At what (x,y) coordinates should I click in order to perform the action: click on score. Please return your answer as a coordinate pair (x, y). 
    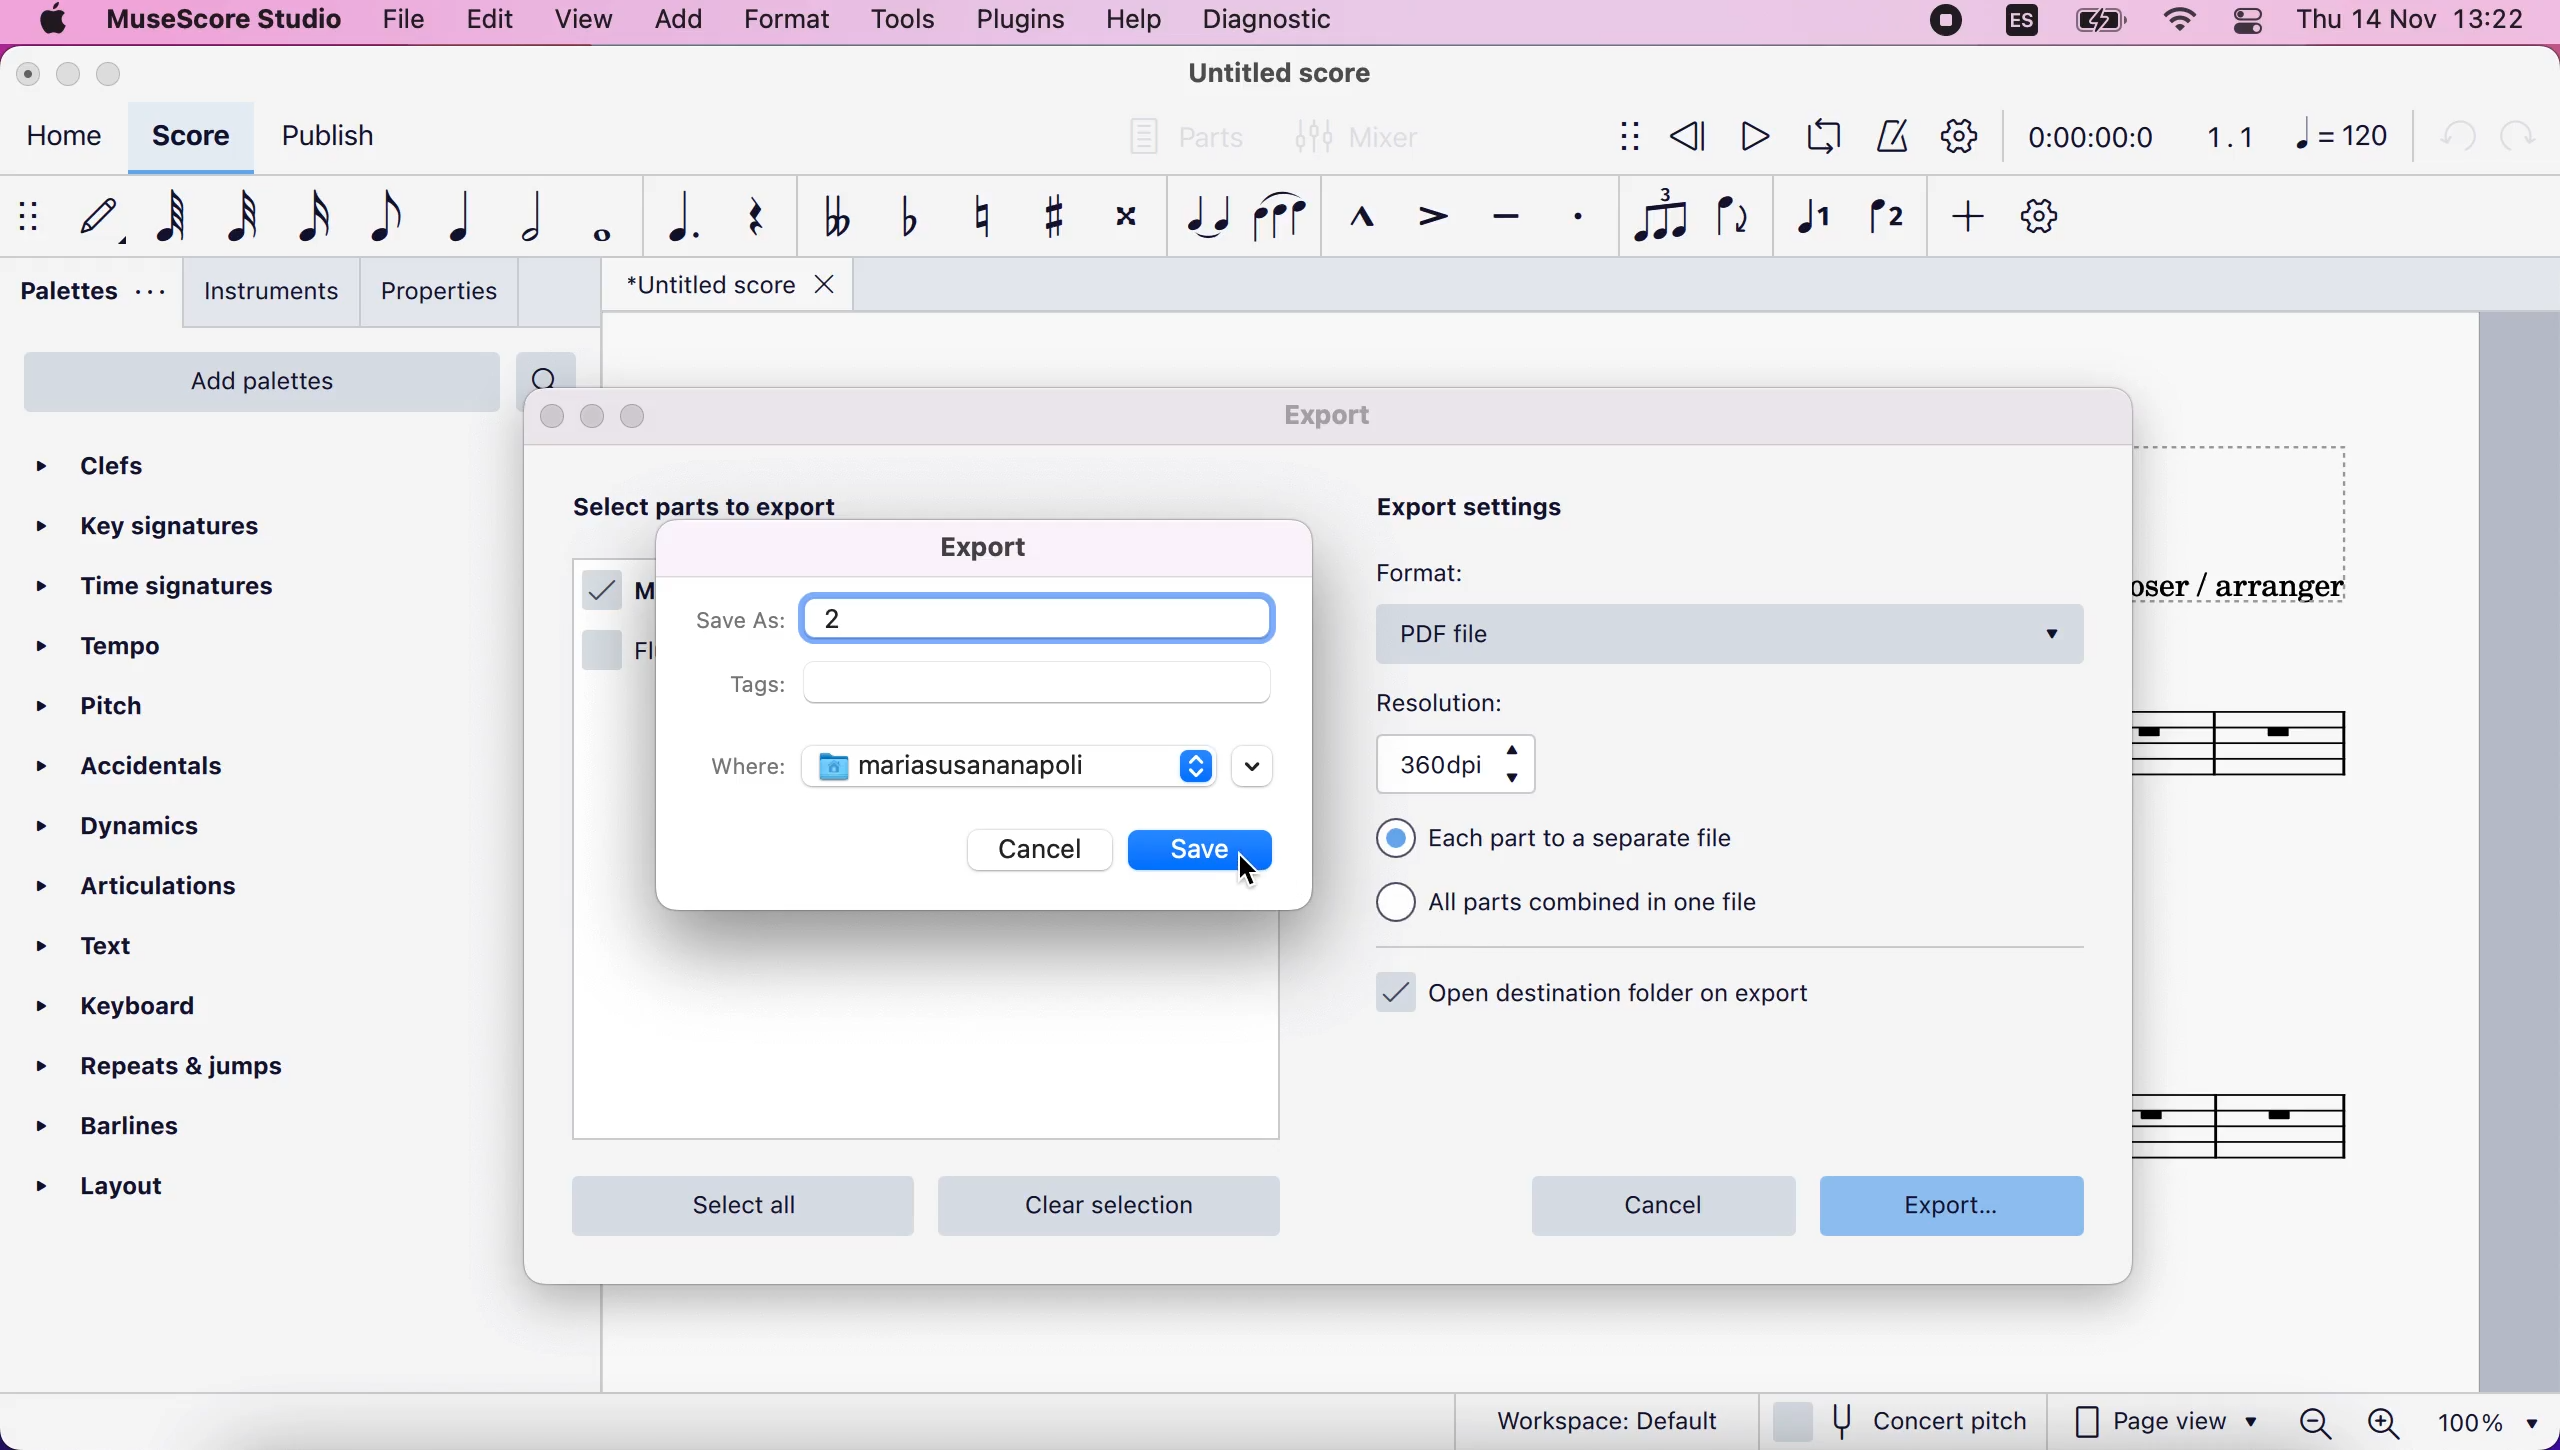
    Looking at the image, I should click on (190, 138).